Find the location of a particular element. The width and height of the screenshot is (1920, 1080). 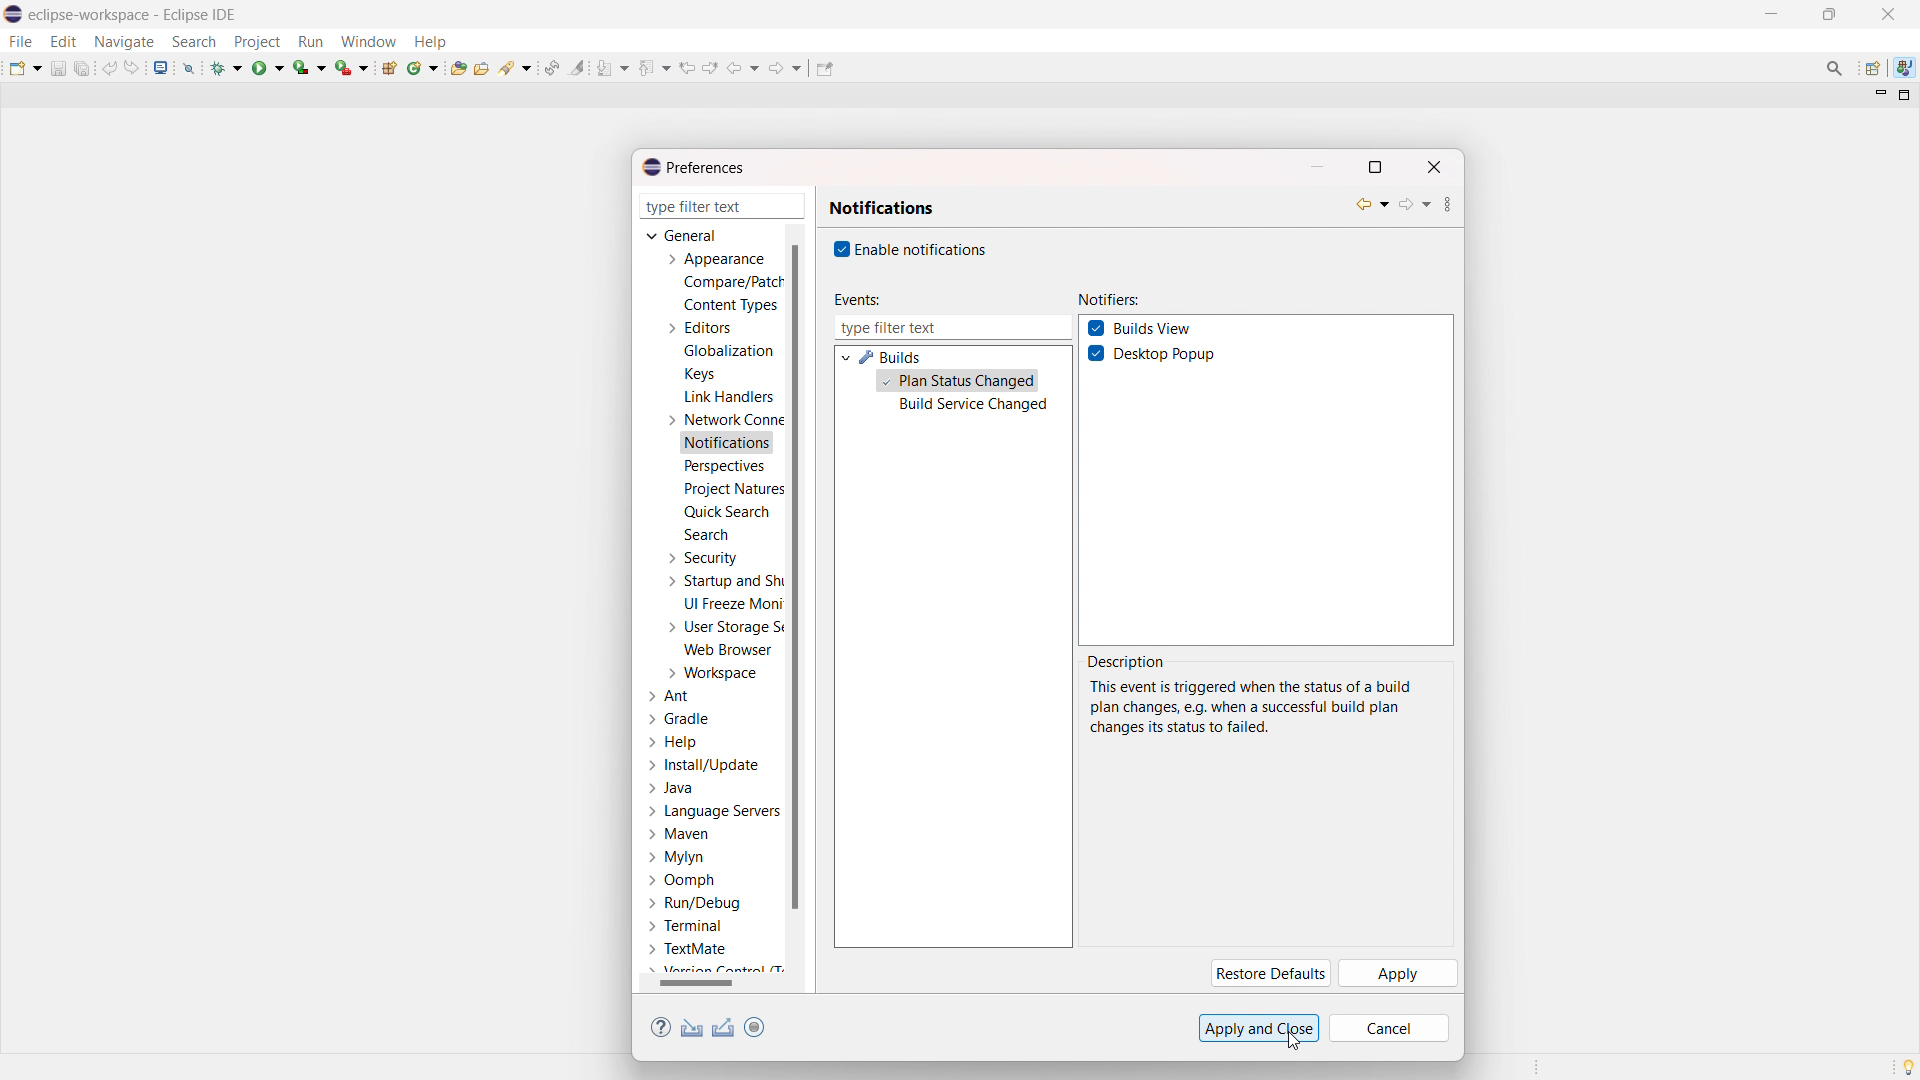

new is located at coordinates (25, 67).